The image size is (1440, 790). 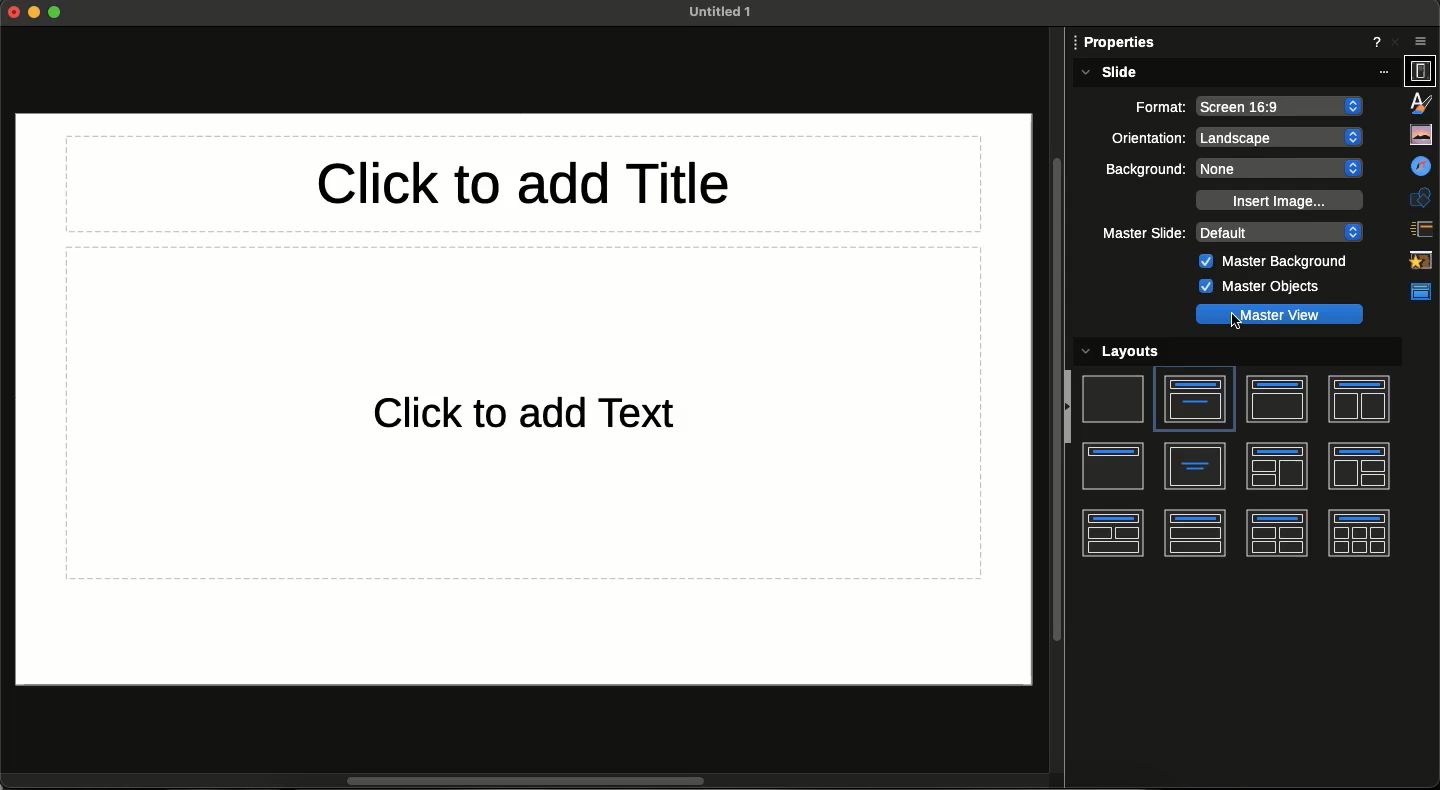 I want to click on Scroll, so click(x=1057, y=388).